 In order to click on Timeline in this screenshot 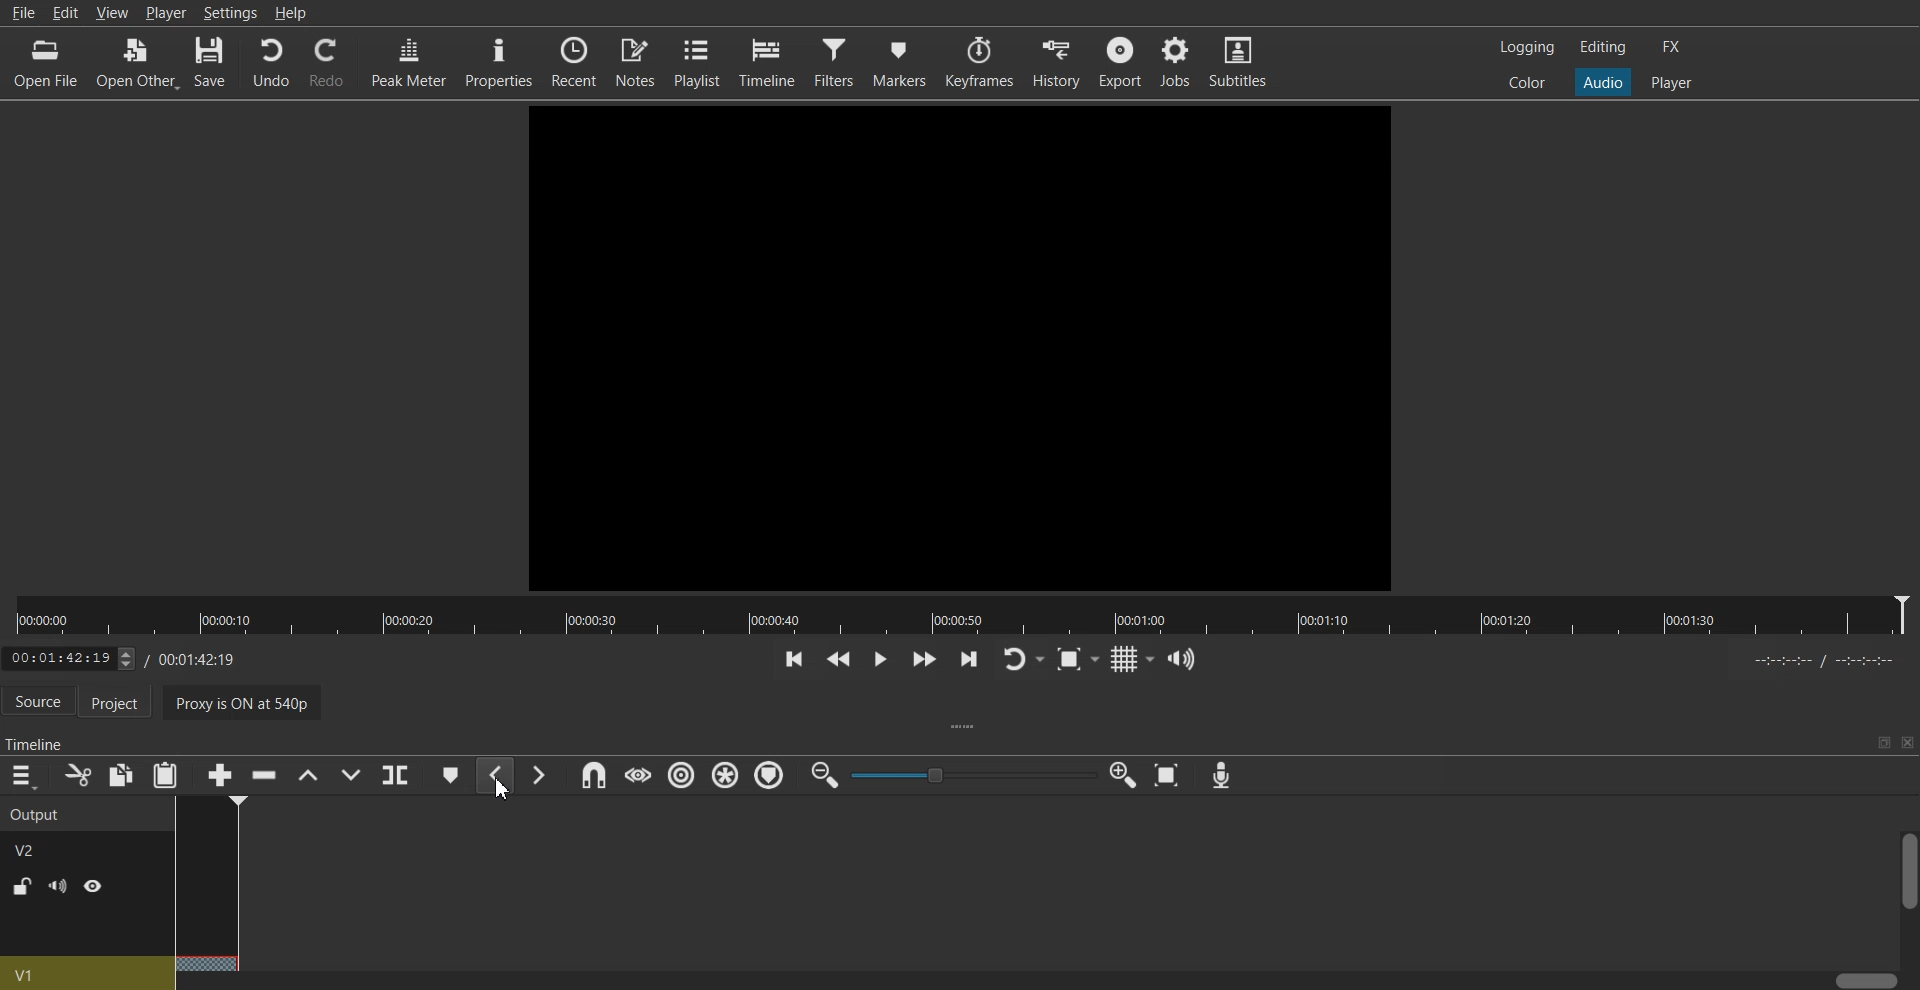, I will do `click(772, 61)`.